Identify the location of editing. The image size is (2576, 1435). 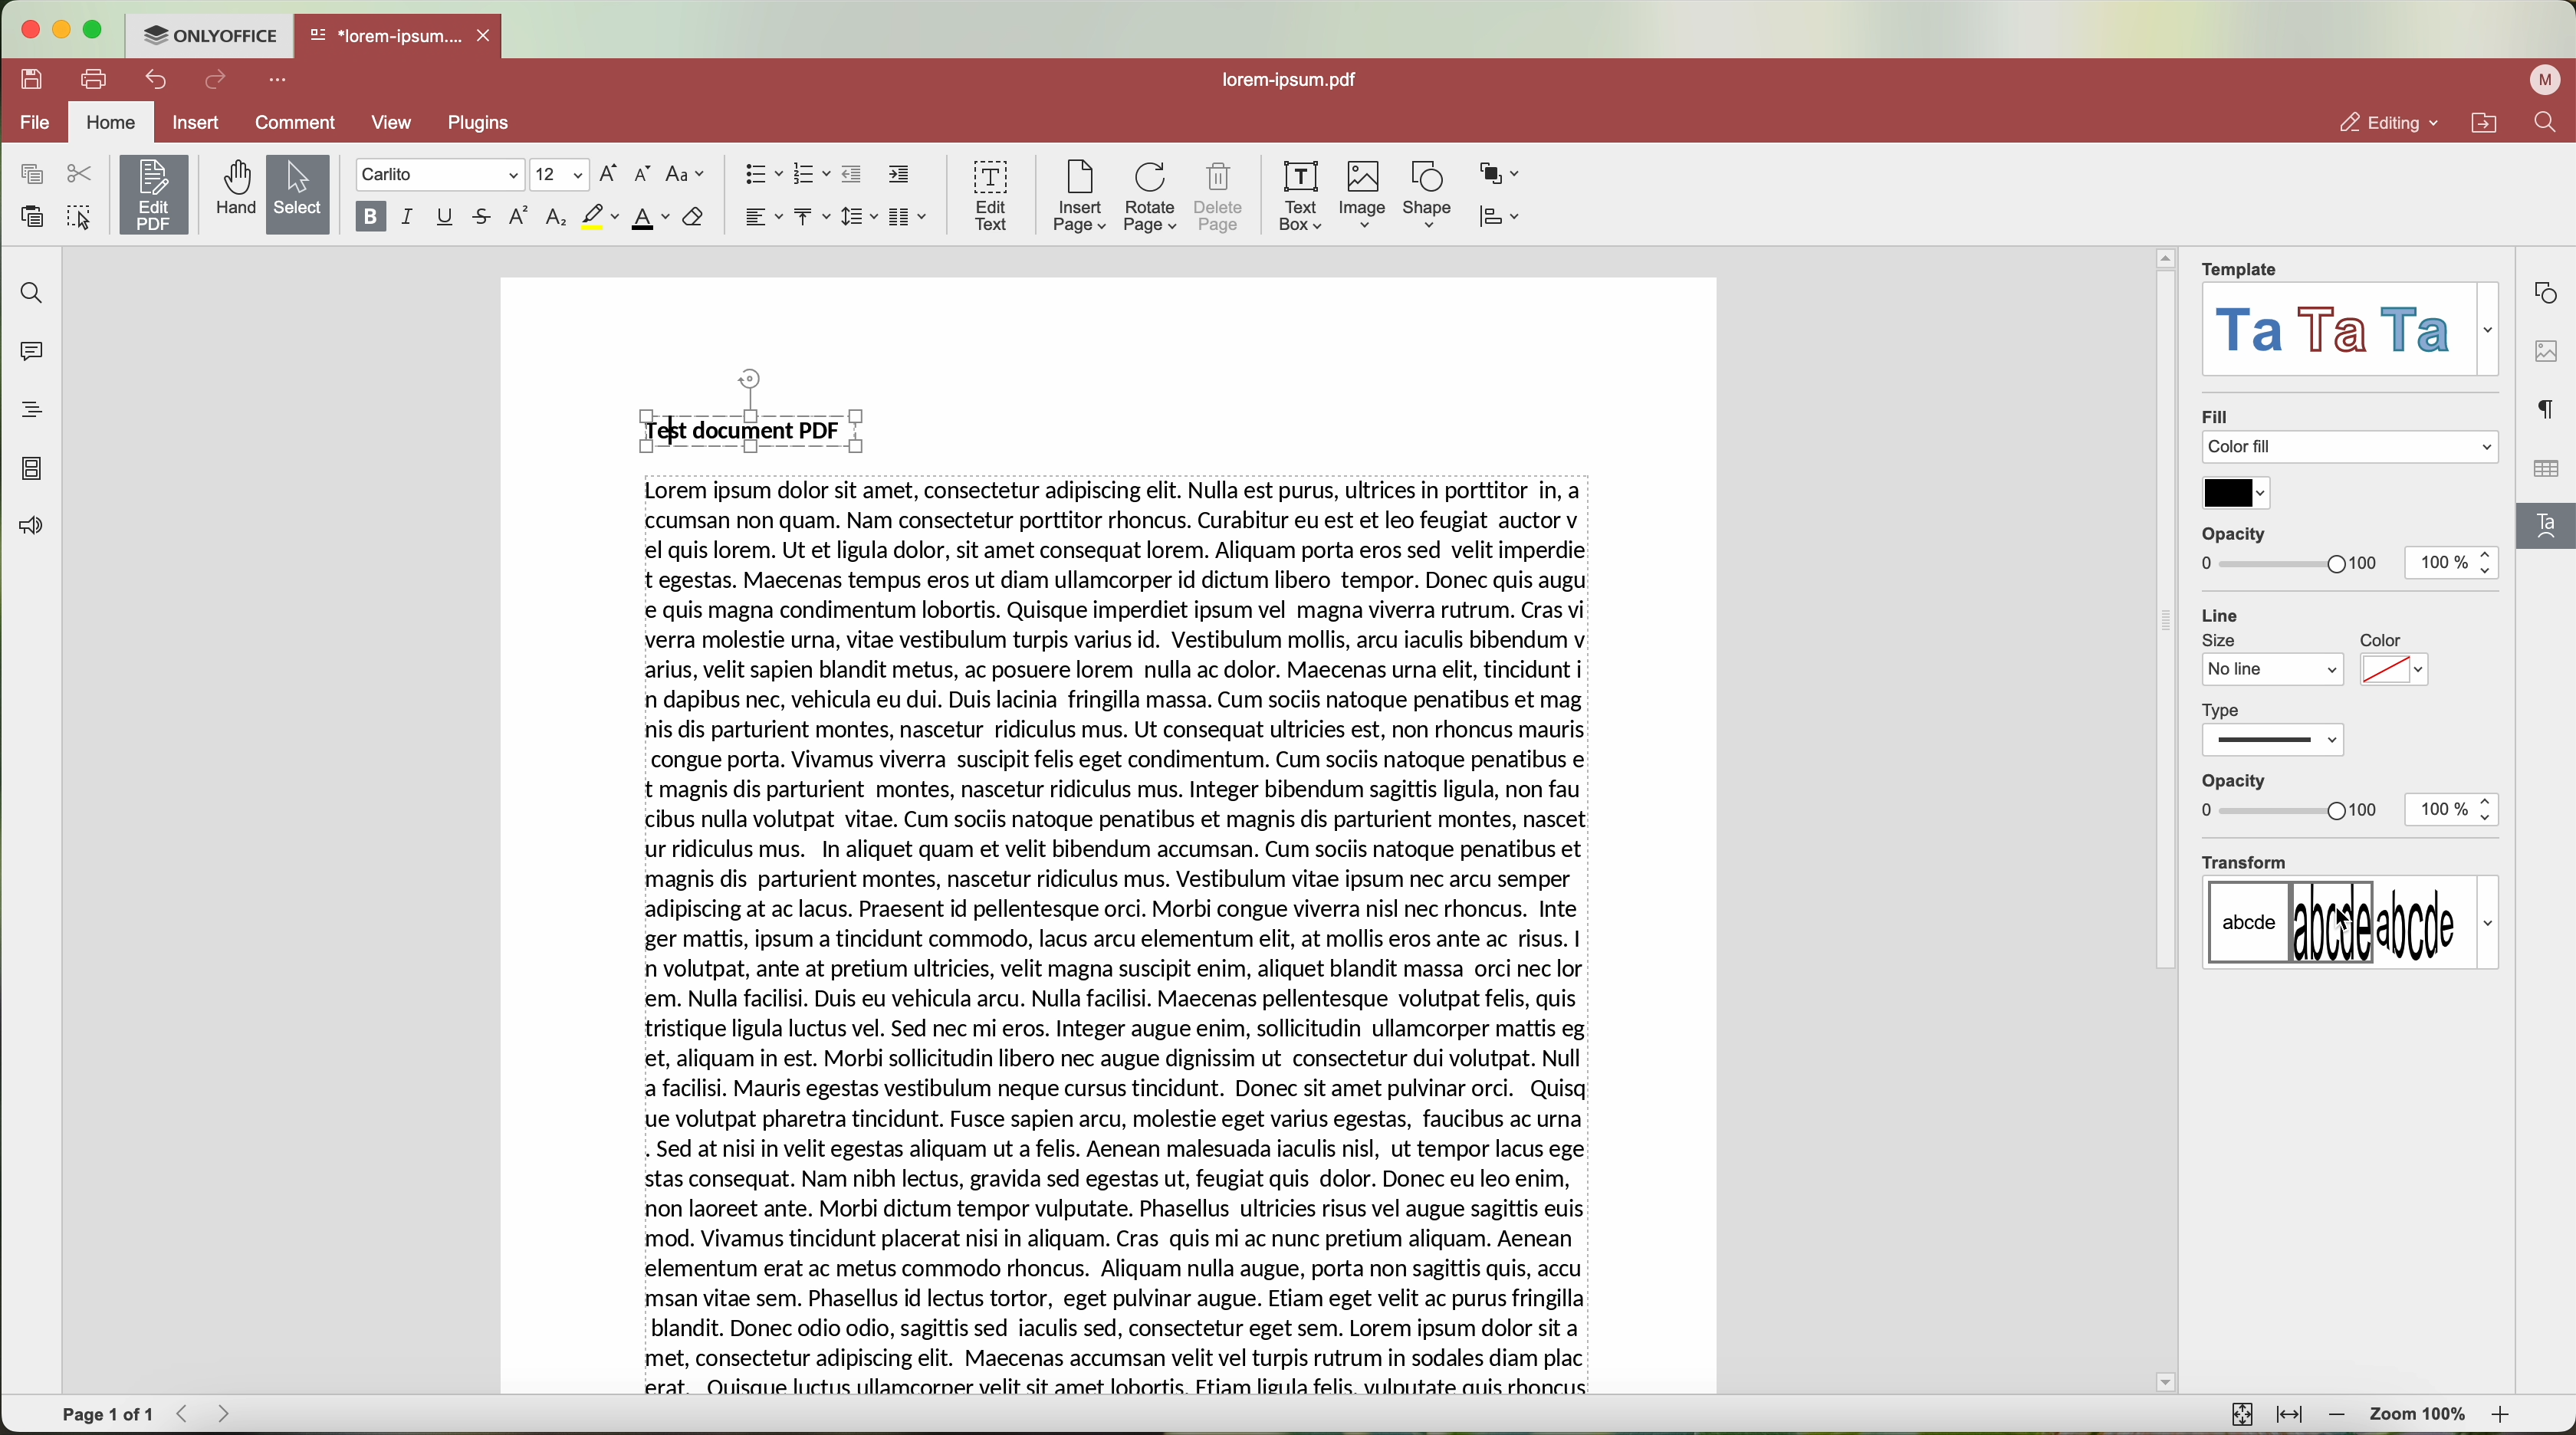
(2389, 122).